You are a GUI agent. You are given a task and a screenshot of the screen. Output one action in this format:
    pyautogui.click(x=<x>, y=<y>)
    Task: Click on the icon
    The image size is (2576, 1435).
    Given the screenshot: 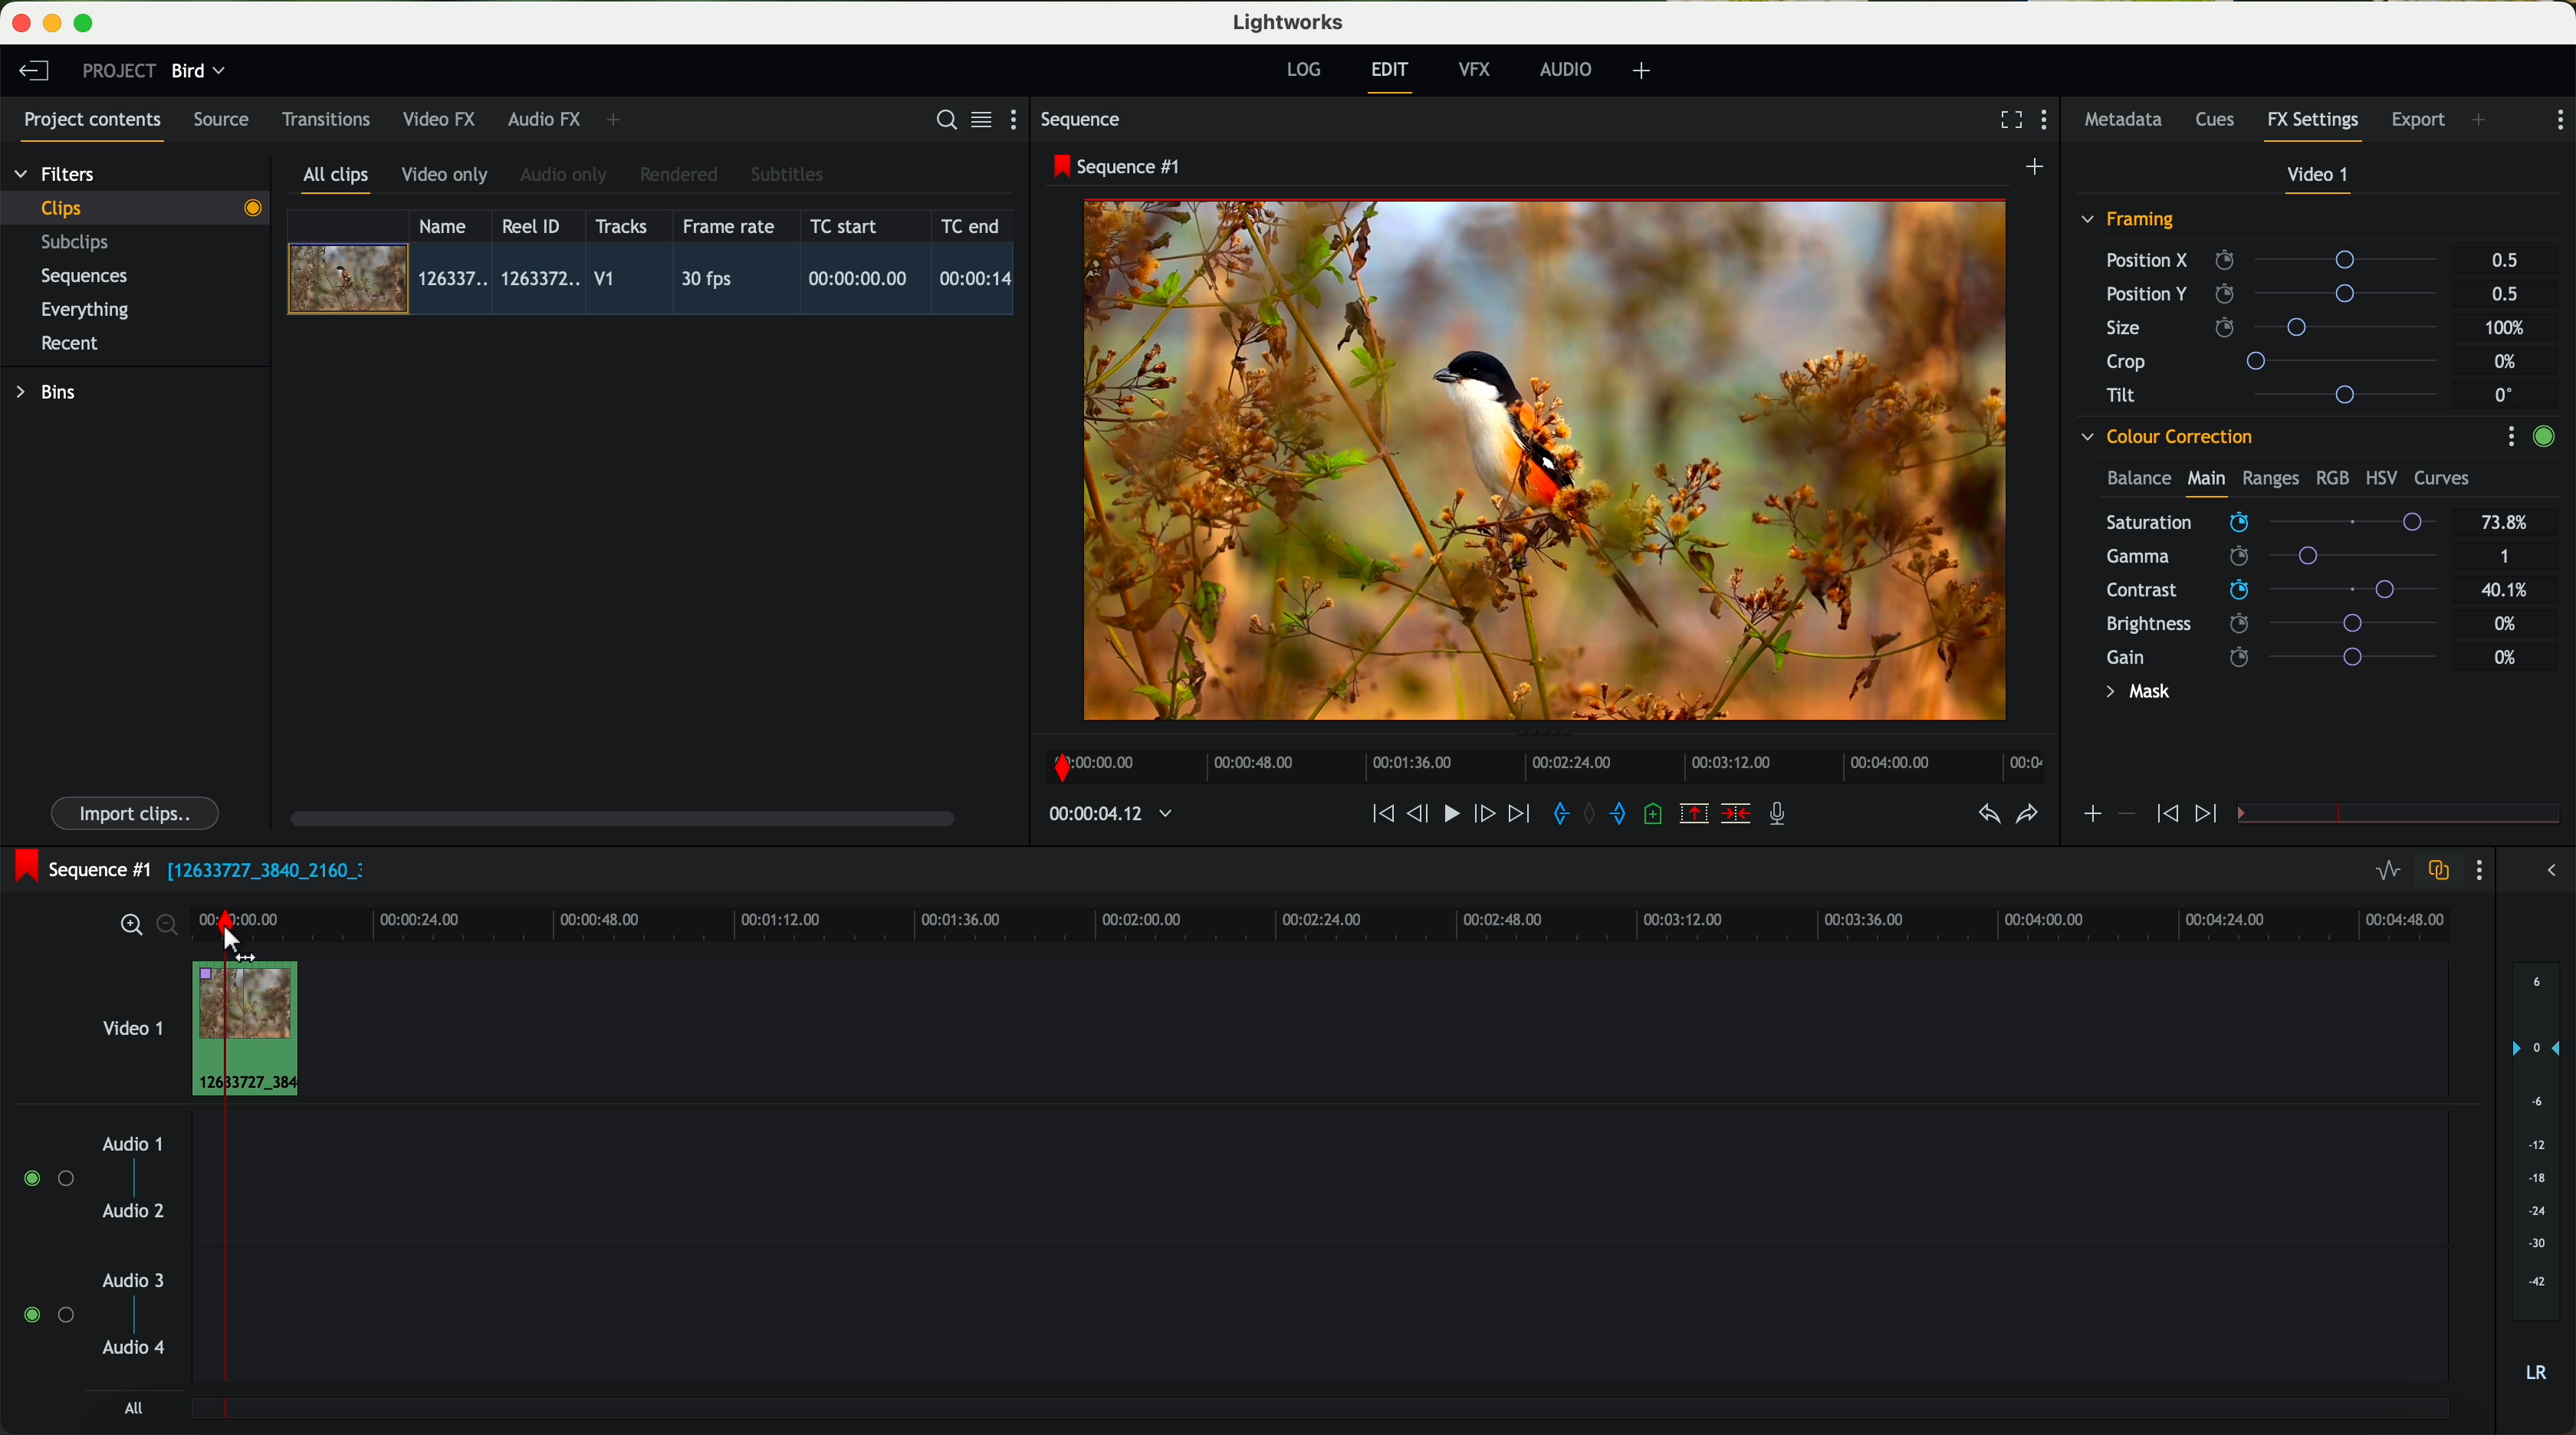 What is the action you would take?
    pyautogui.click(x=2091, y=816)
    